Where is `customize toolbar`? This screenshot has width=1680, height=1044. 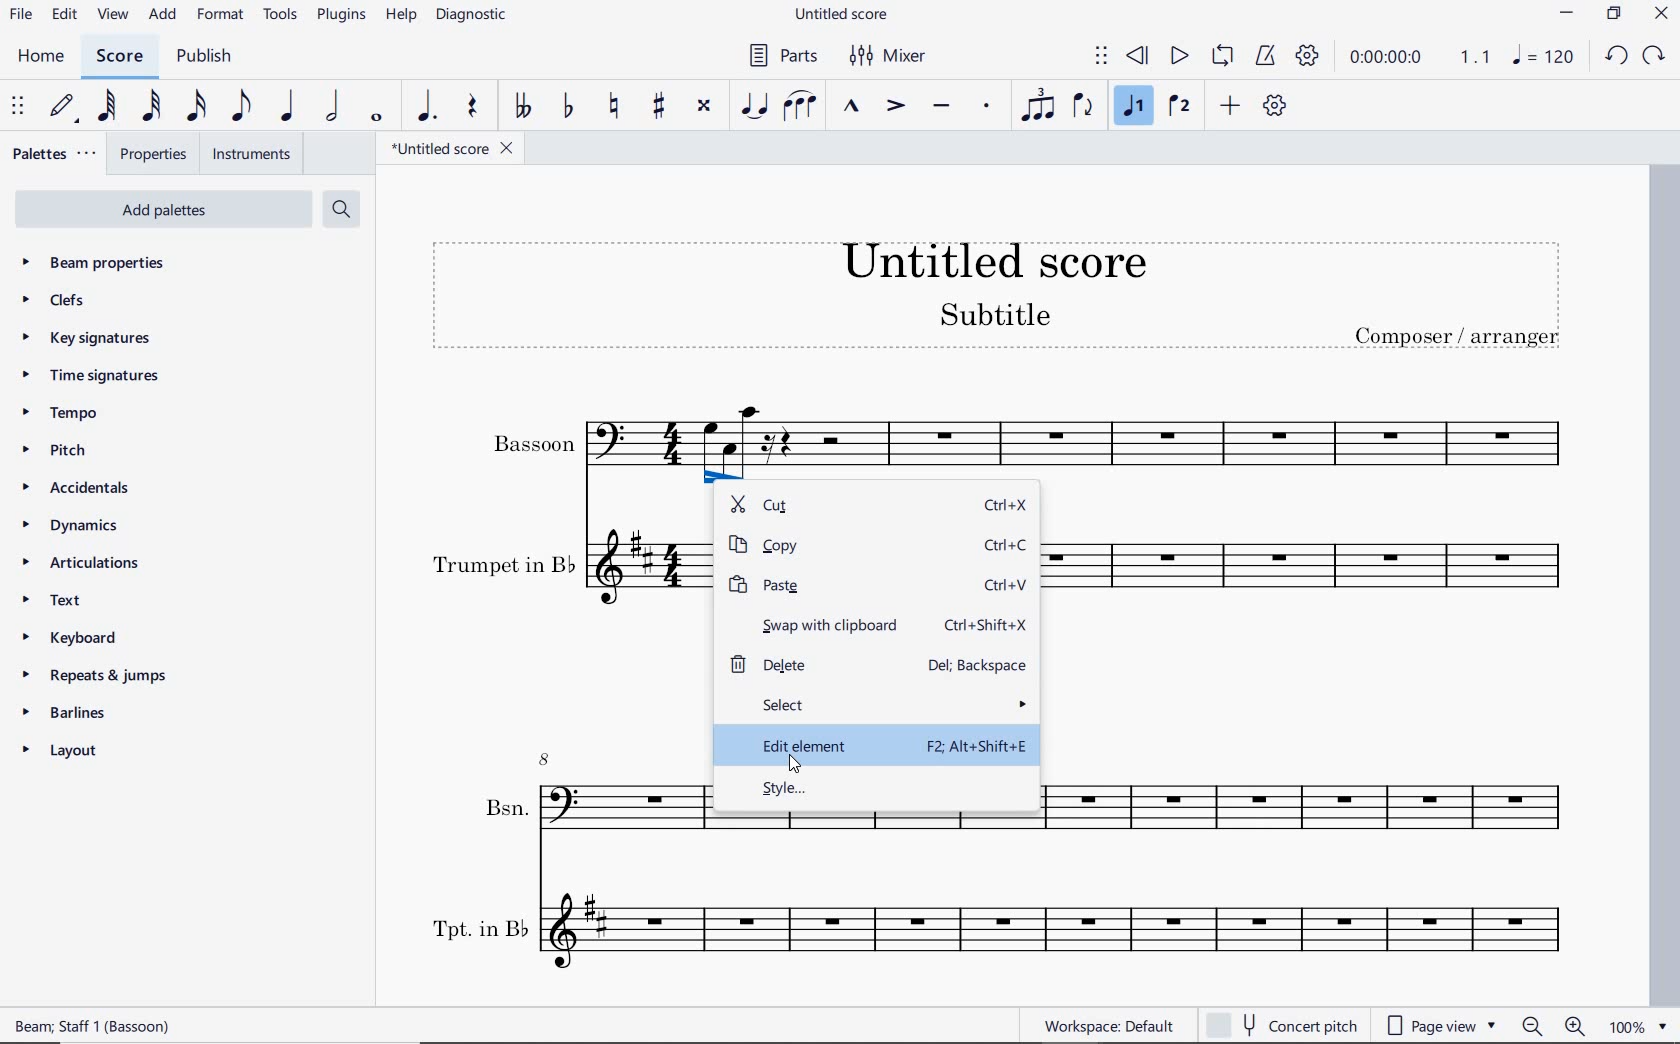 customize toolbar is located at coordinates (1275, 107).